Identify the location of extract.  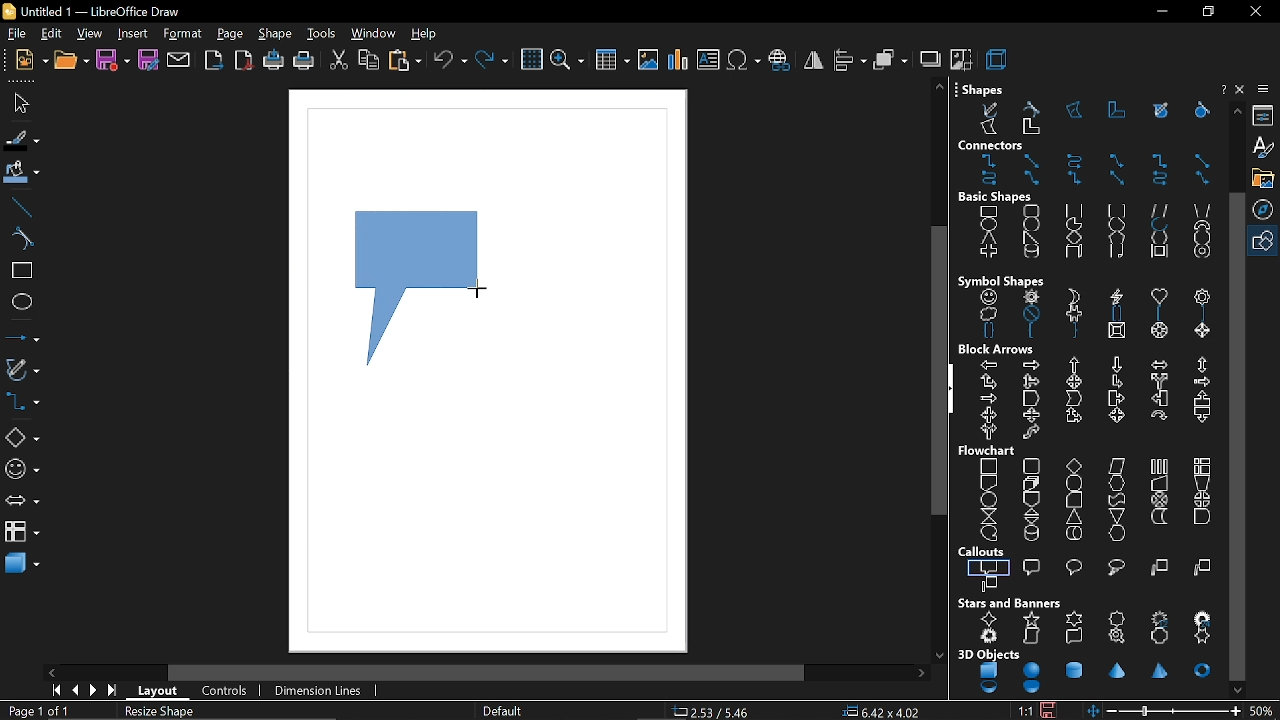
(1074, 517).